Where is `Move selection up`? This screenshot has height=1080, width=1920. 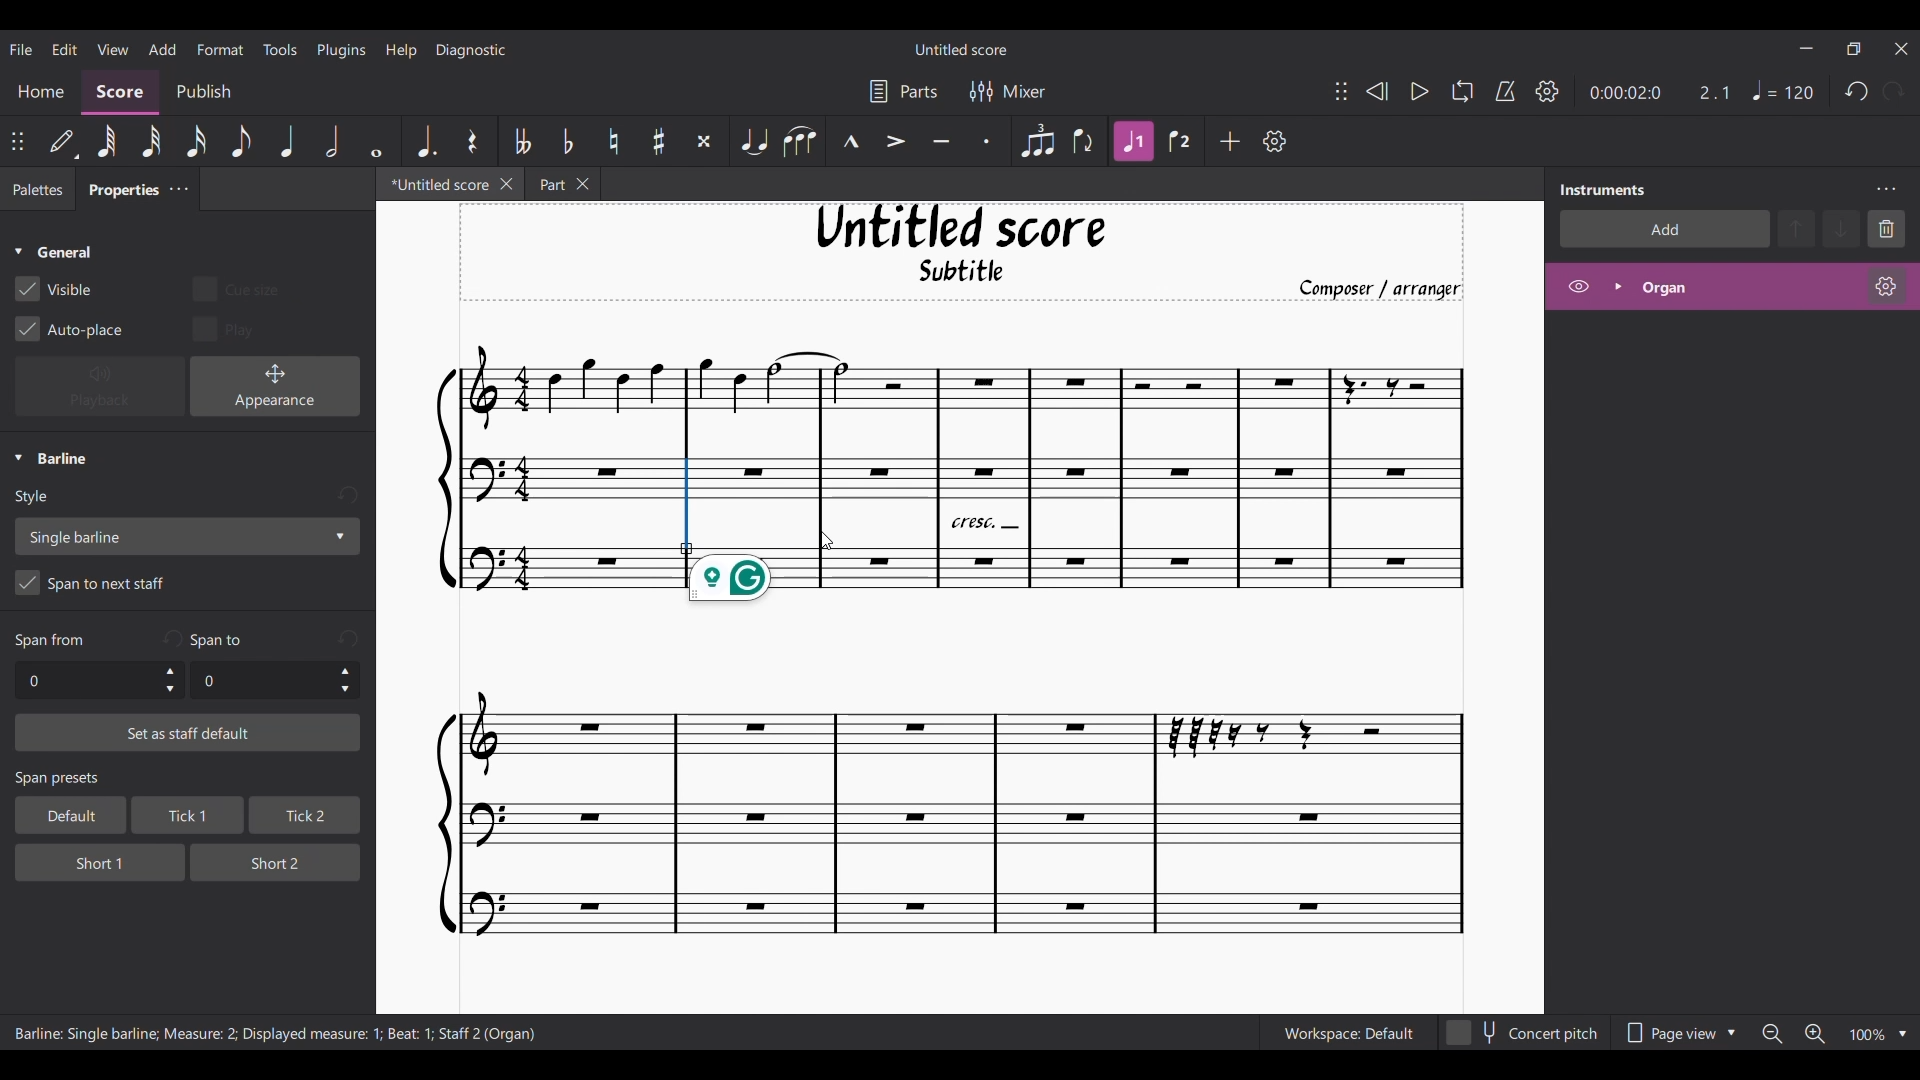
Move selection up is located at coordinates (1797, 228).